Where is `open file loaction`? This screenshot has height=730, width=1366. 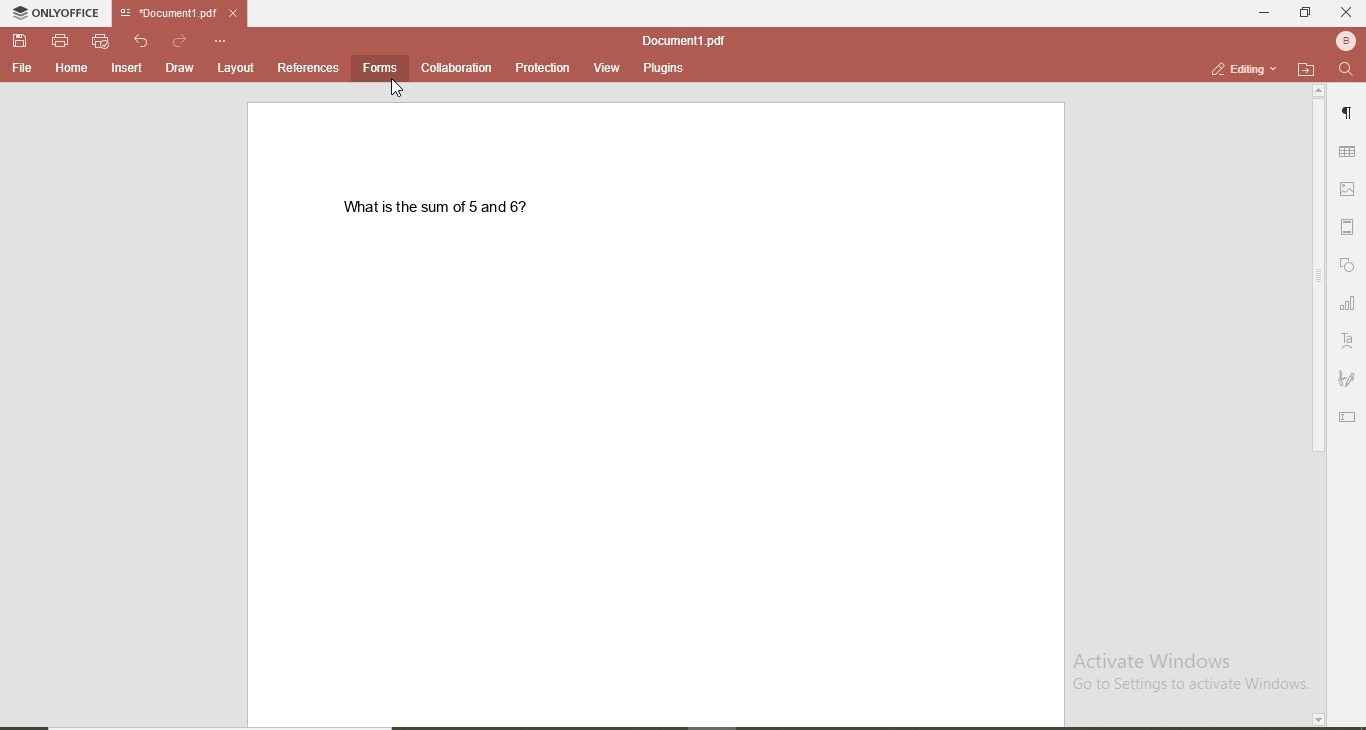
open file loaction is located at coordinates (1302, 68).